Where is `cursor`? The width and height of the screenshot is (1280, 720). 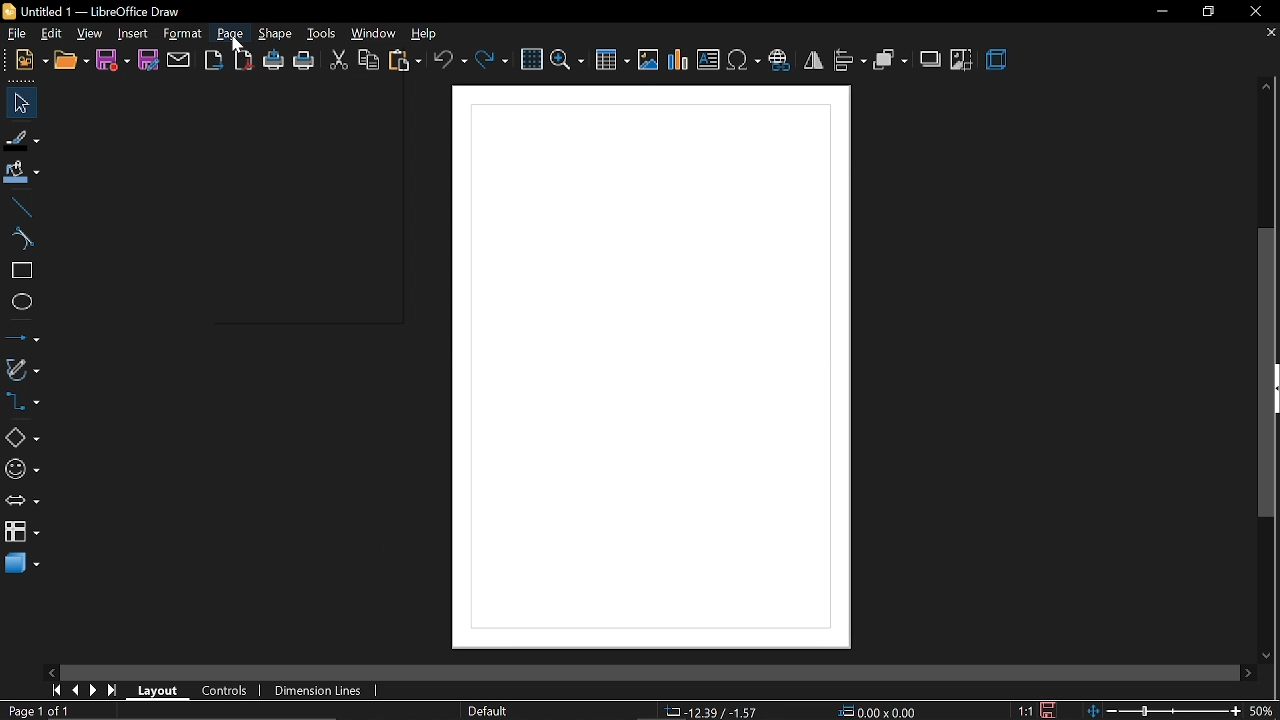 cursor is located at coordinates (237, 45).